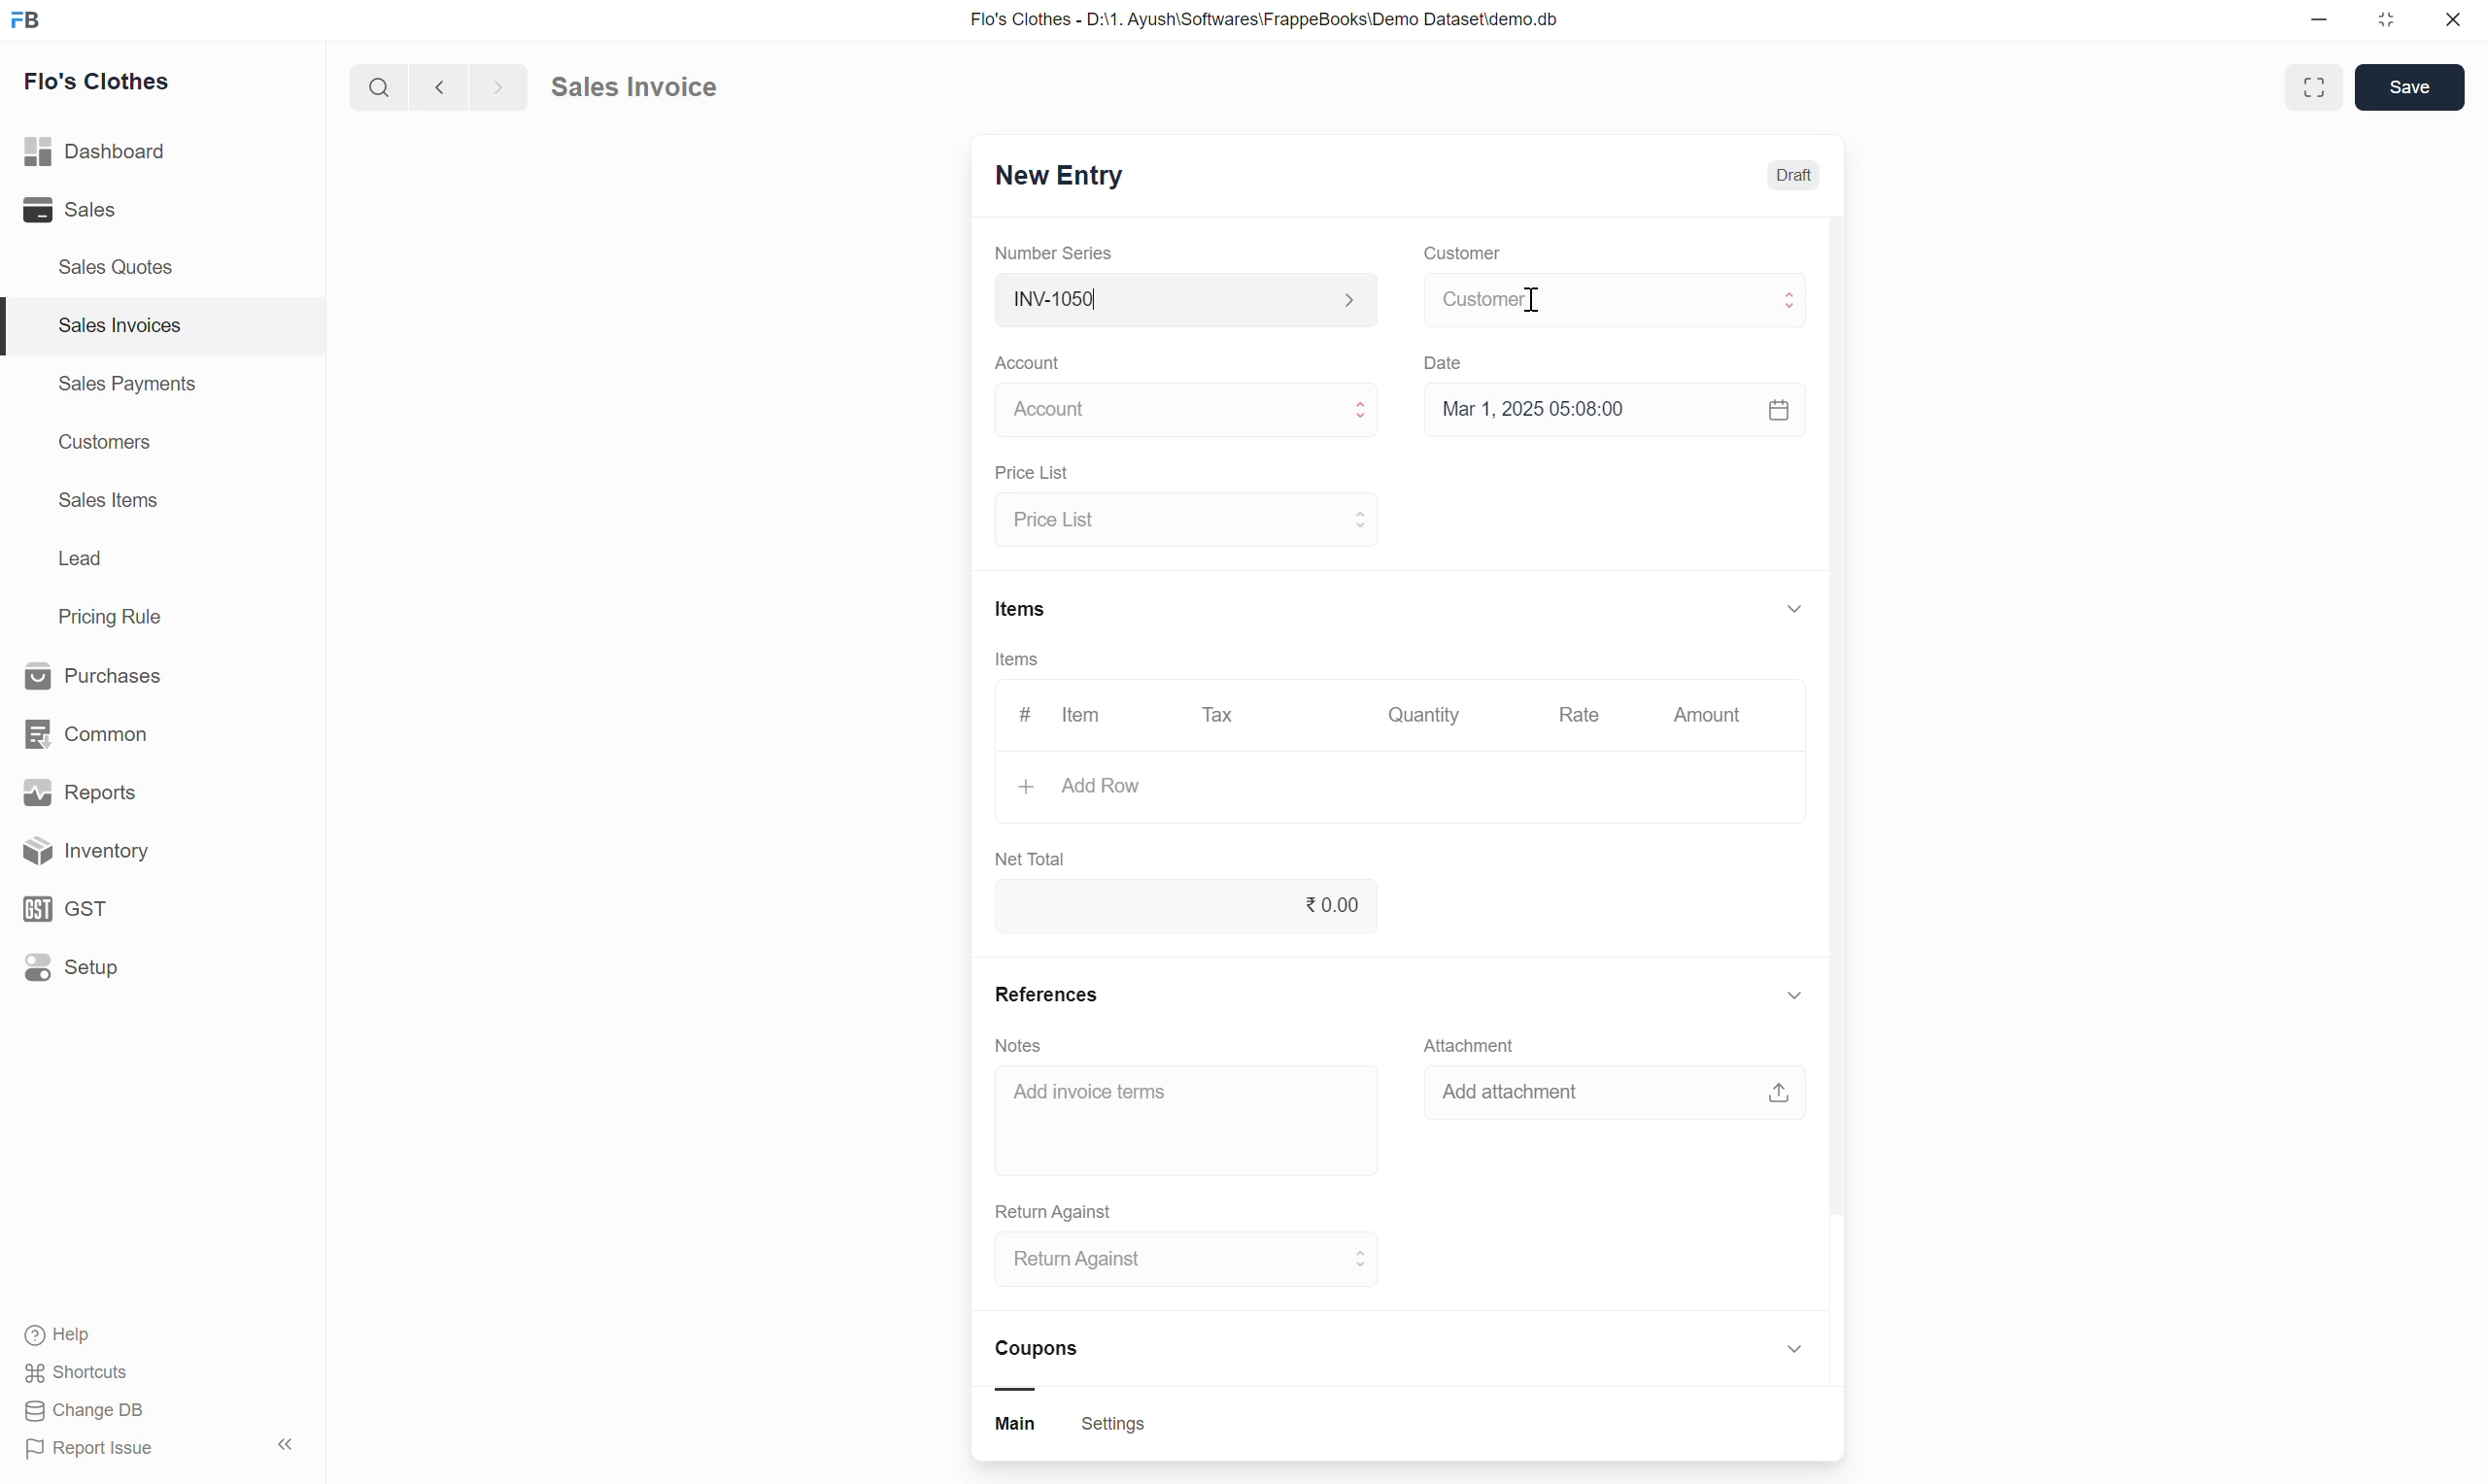 Image resolution: width=2487 pixels, height=1484 pixels. I want to click on Items, so click(1020, 608).